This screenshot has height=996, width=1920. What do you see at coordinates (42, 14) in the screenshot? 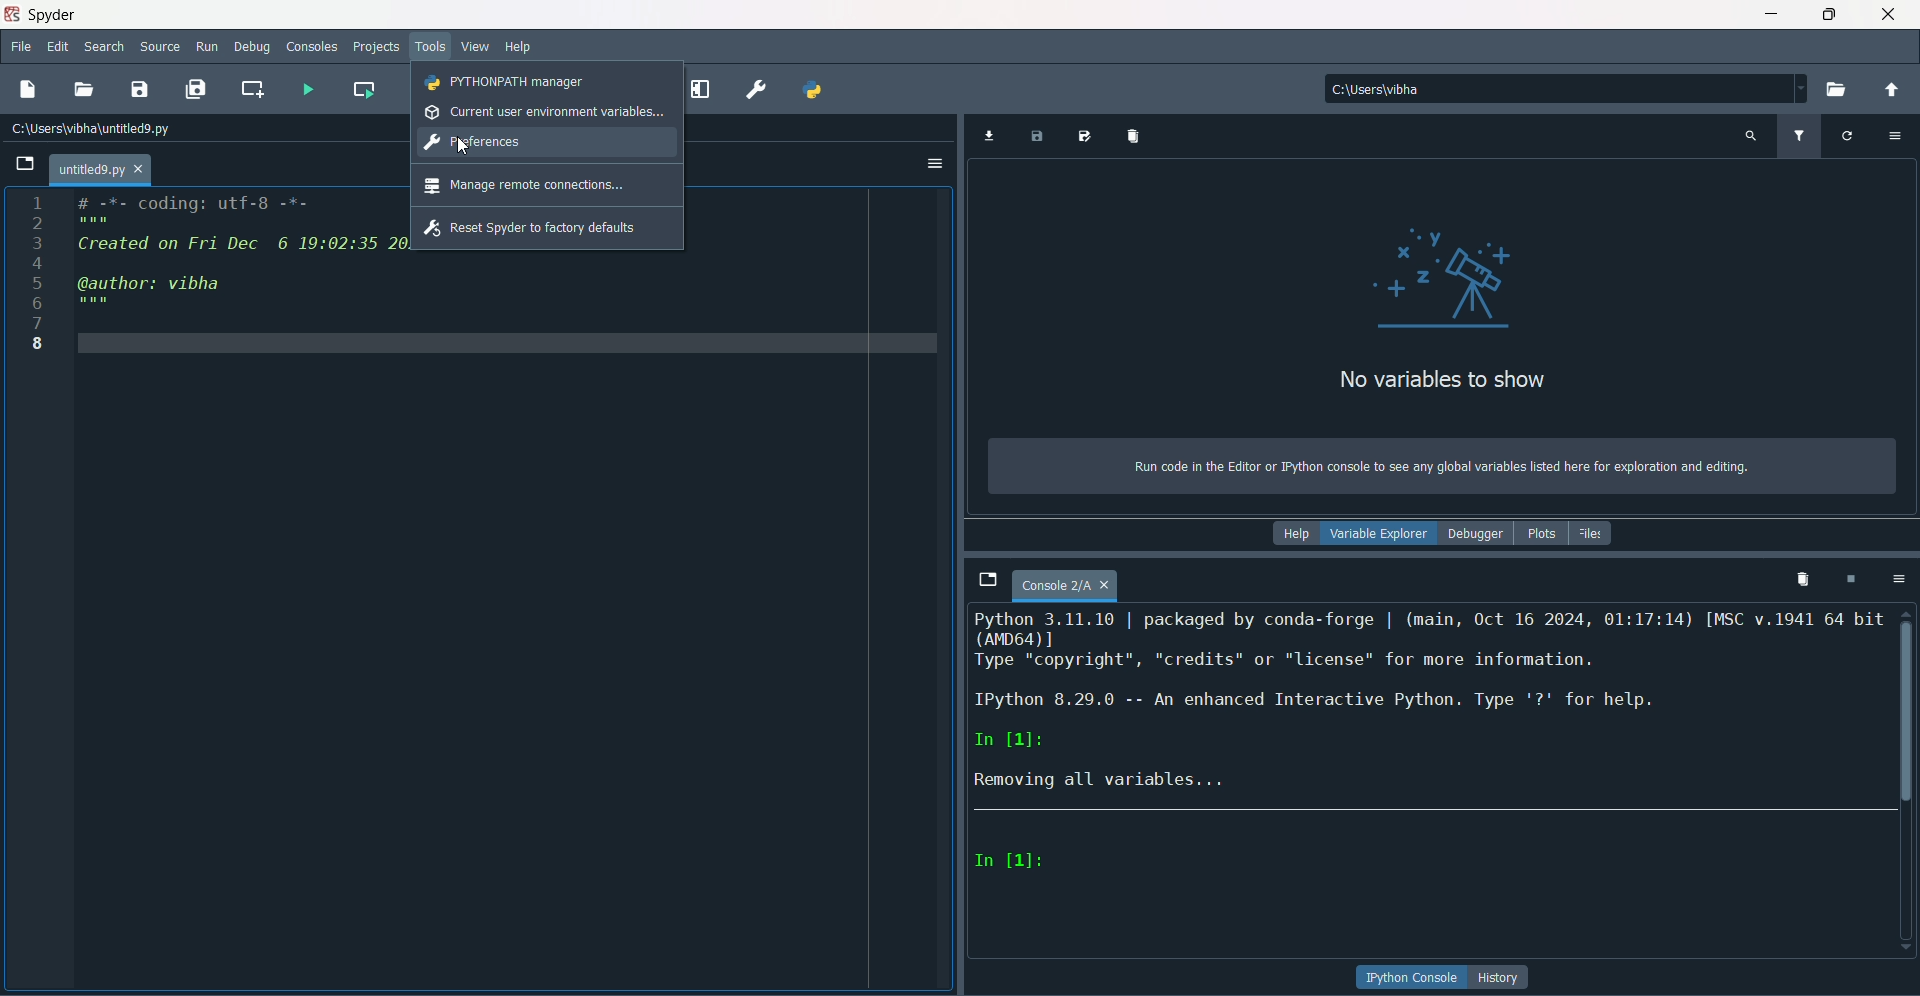
I see `name & logo` at bounding box center [42, 14].